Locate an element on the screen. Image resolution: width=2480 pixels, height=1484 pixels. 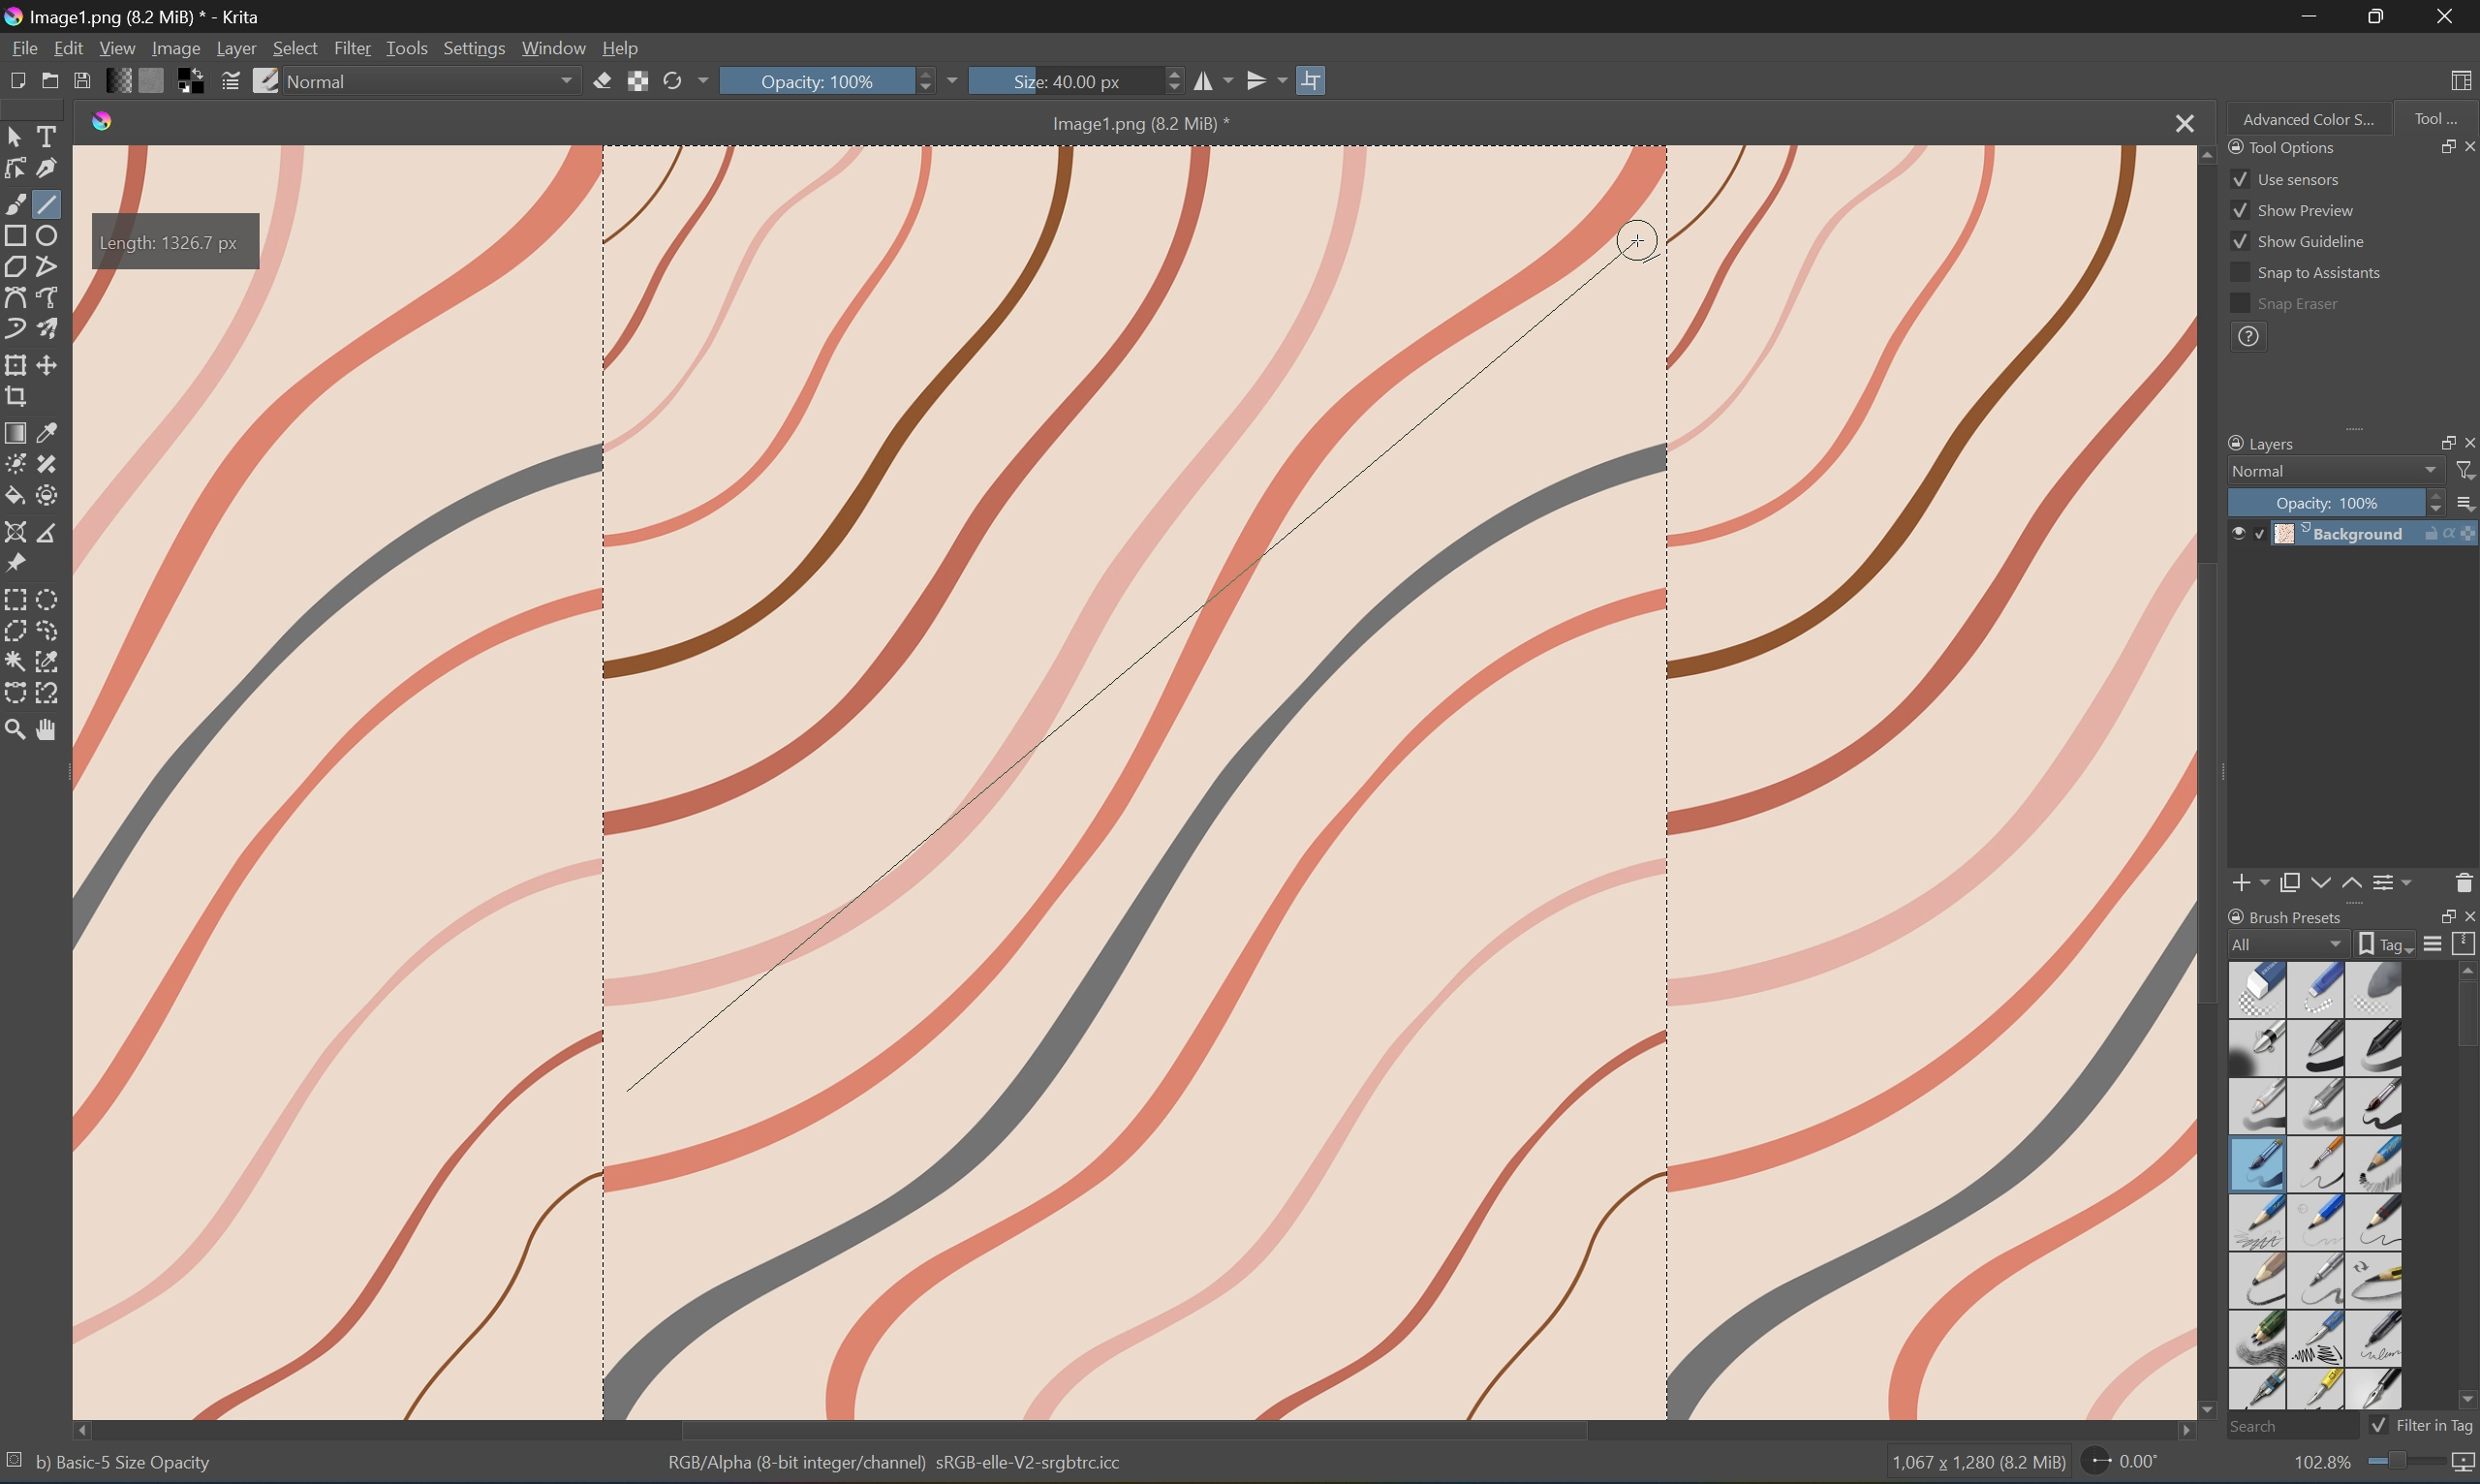
bj Basic- 5 Size Opacity is located at coordinates (124, 1462).